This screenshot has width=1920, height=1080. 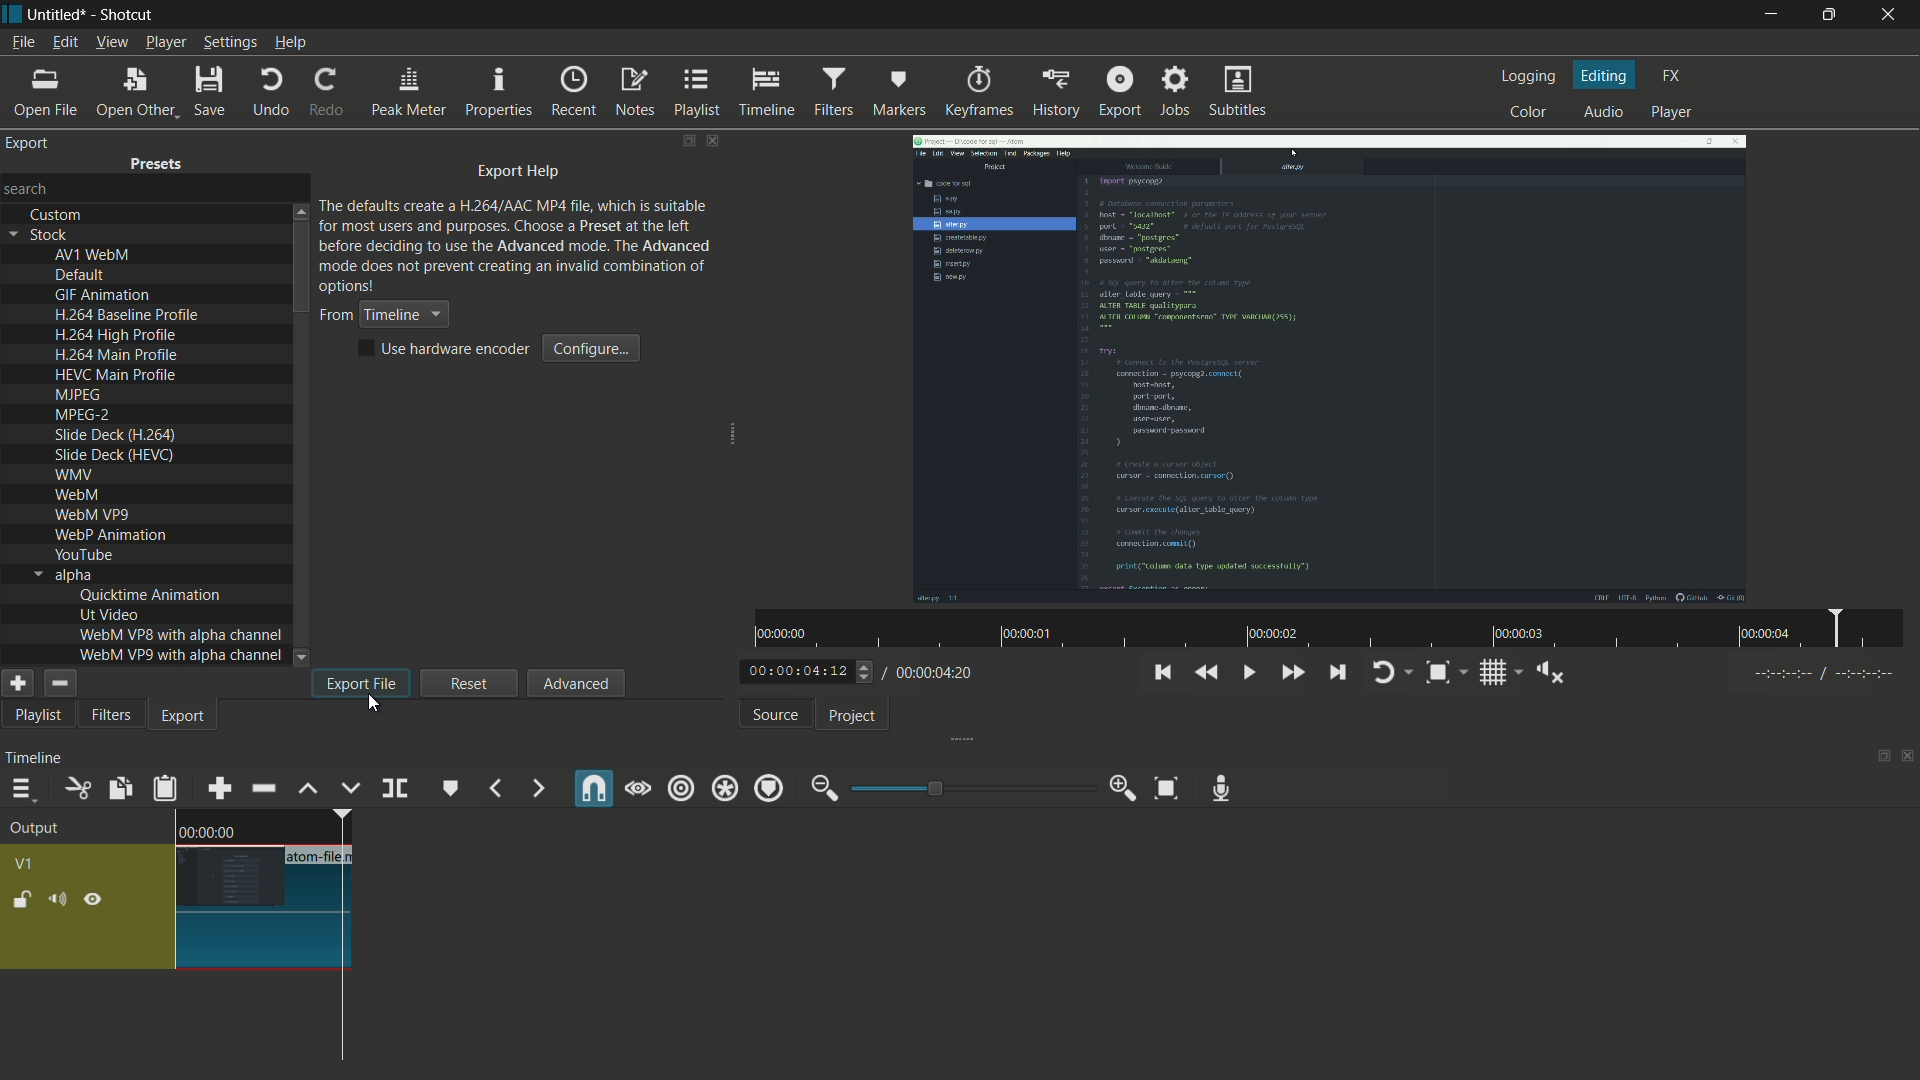 I want to click on h.264 baseline profile, so click(x=130, y=315).